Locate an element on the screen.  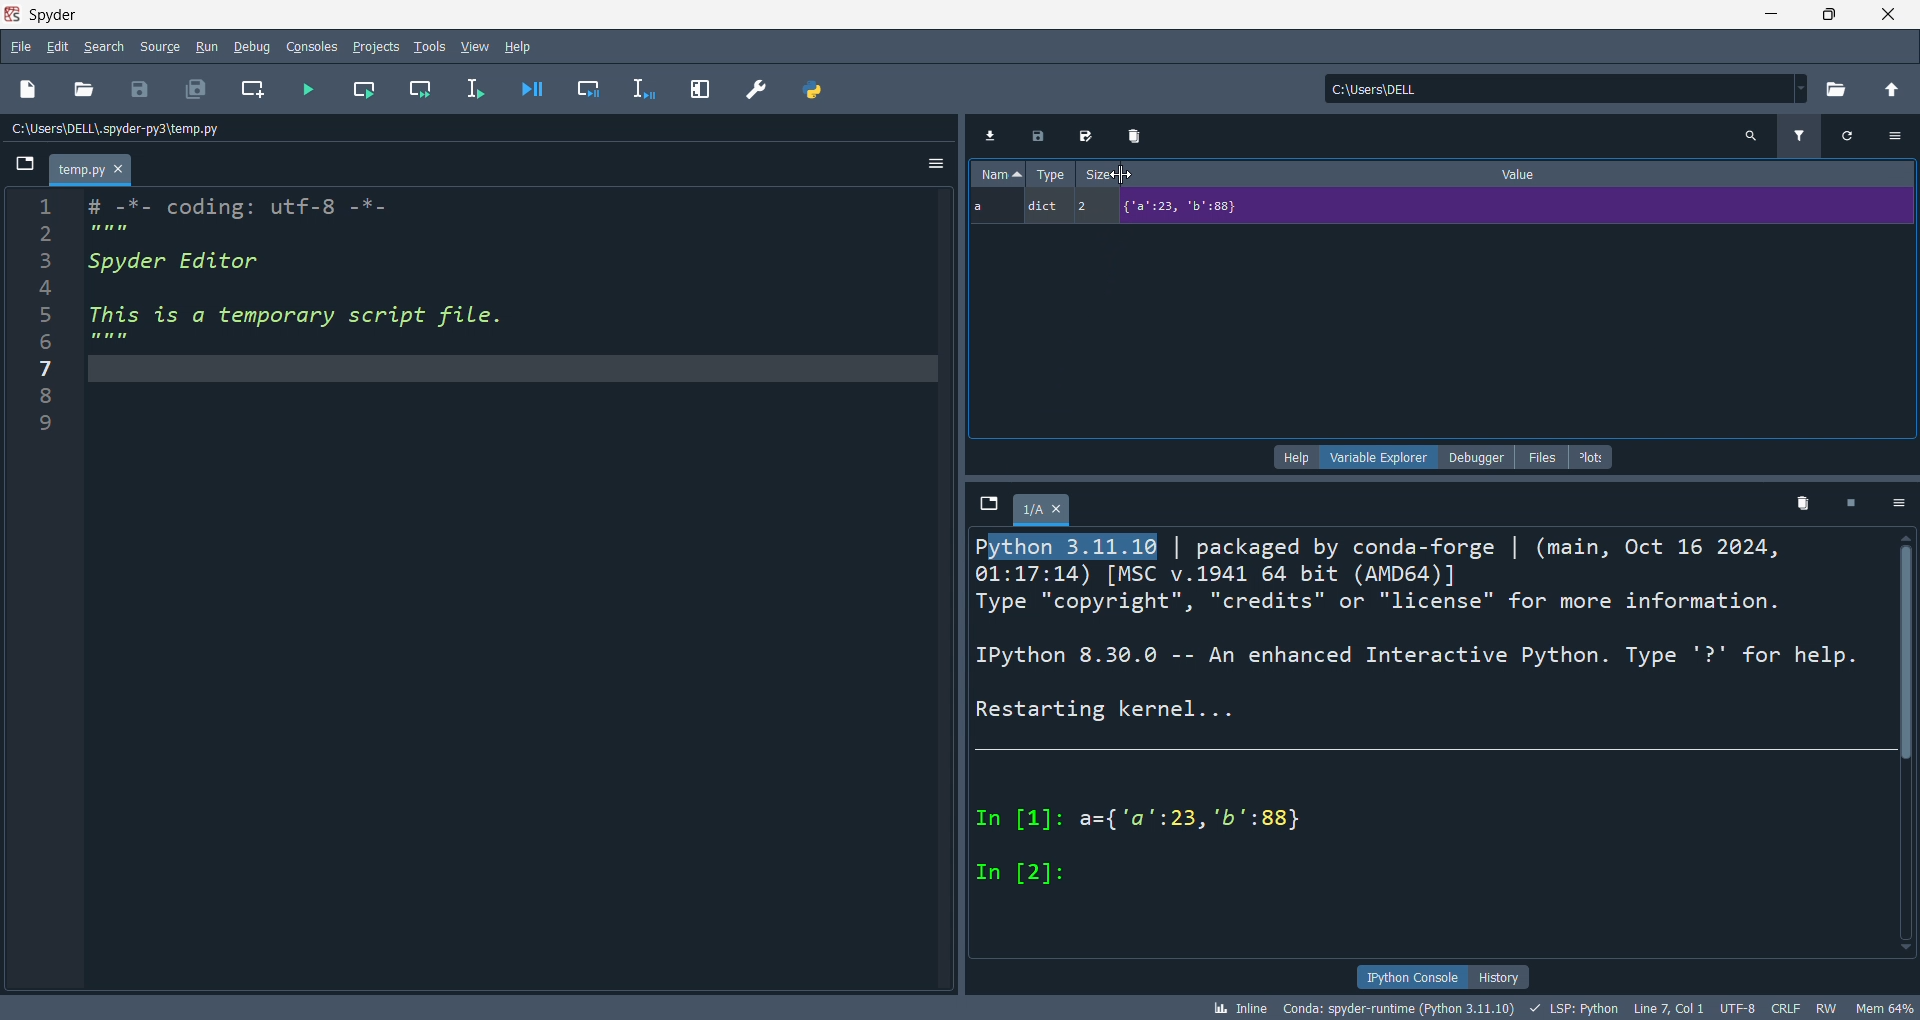
run is located at coordinates (207, 45).